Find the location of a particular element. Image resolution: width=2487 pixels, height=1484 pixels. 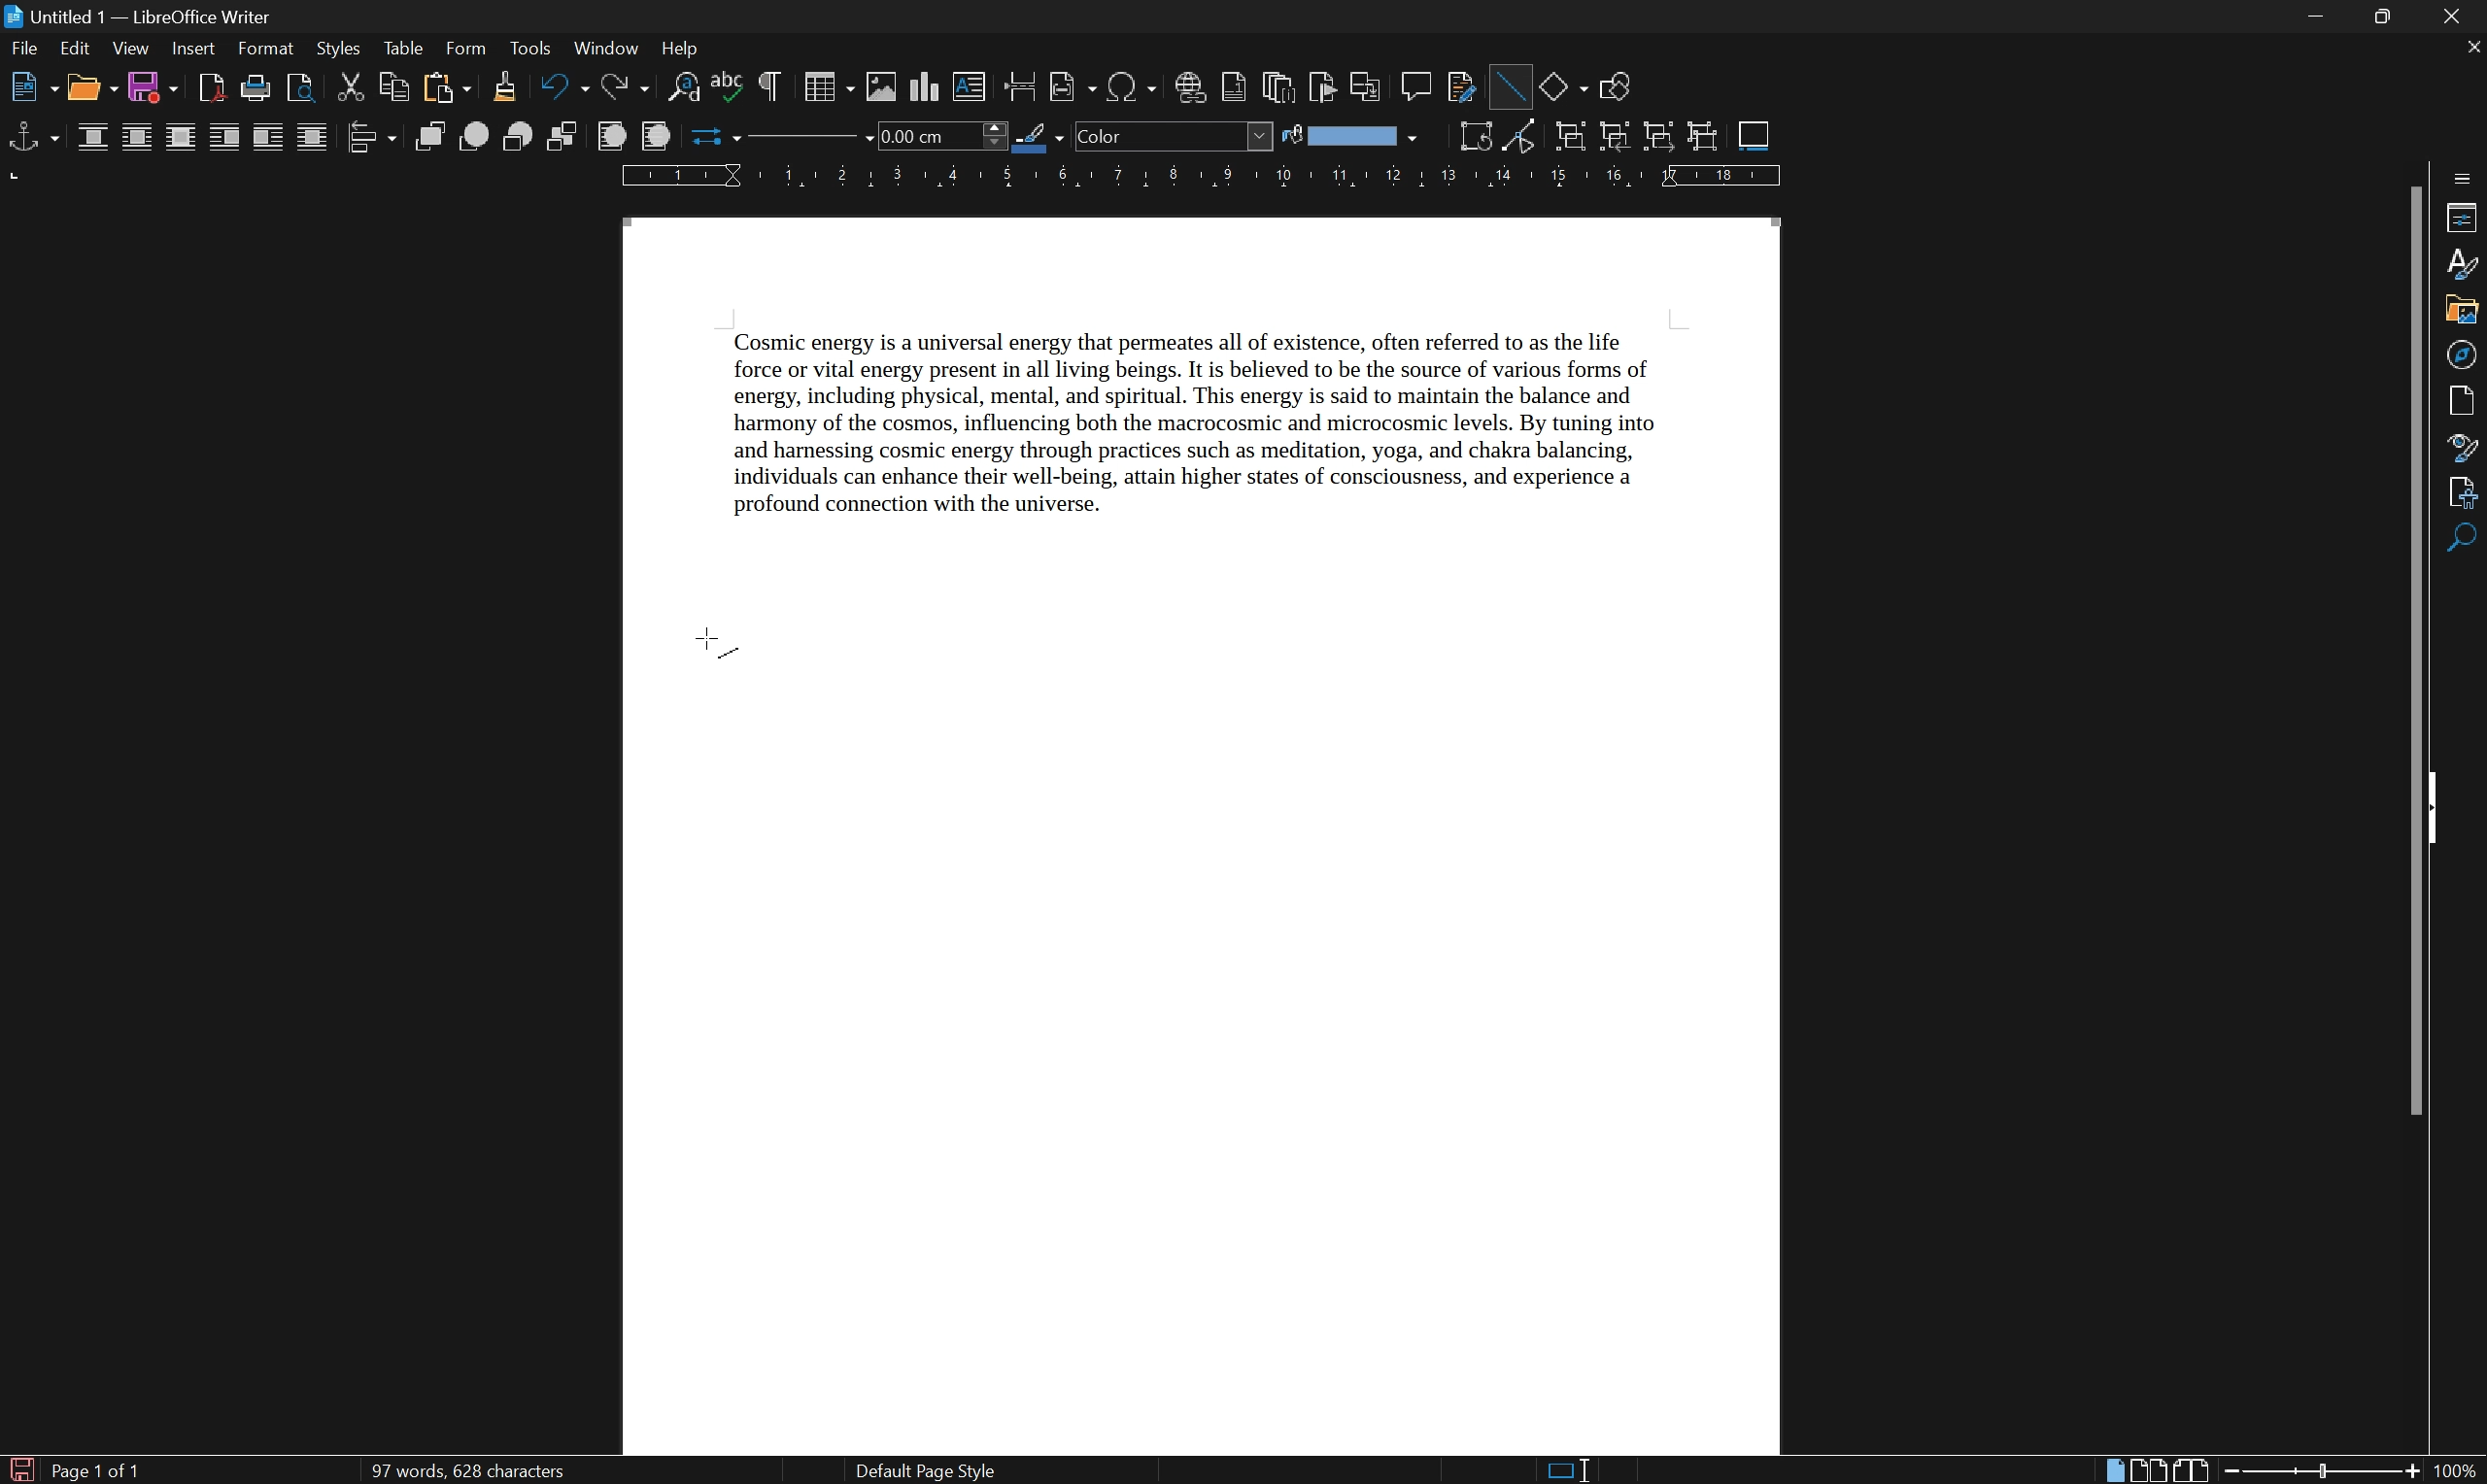

export directly as PDF is located at coordinates (209, 88).